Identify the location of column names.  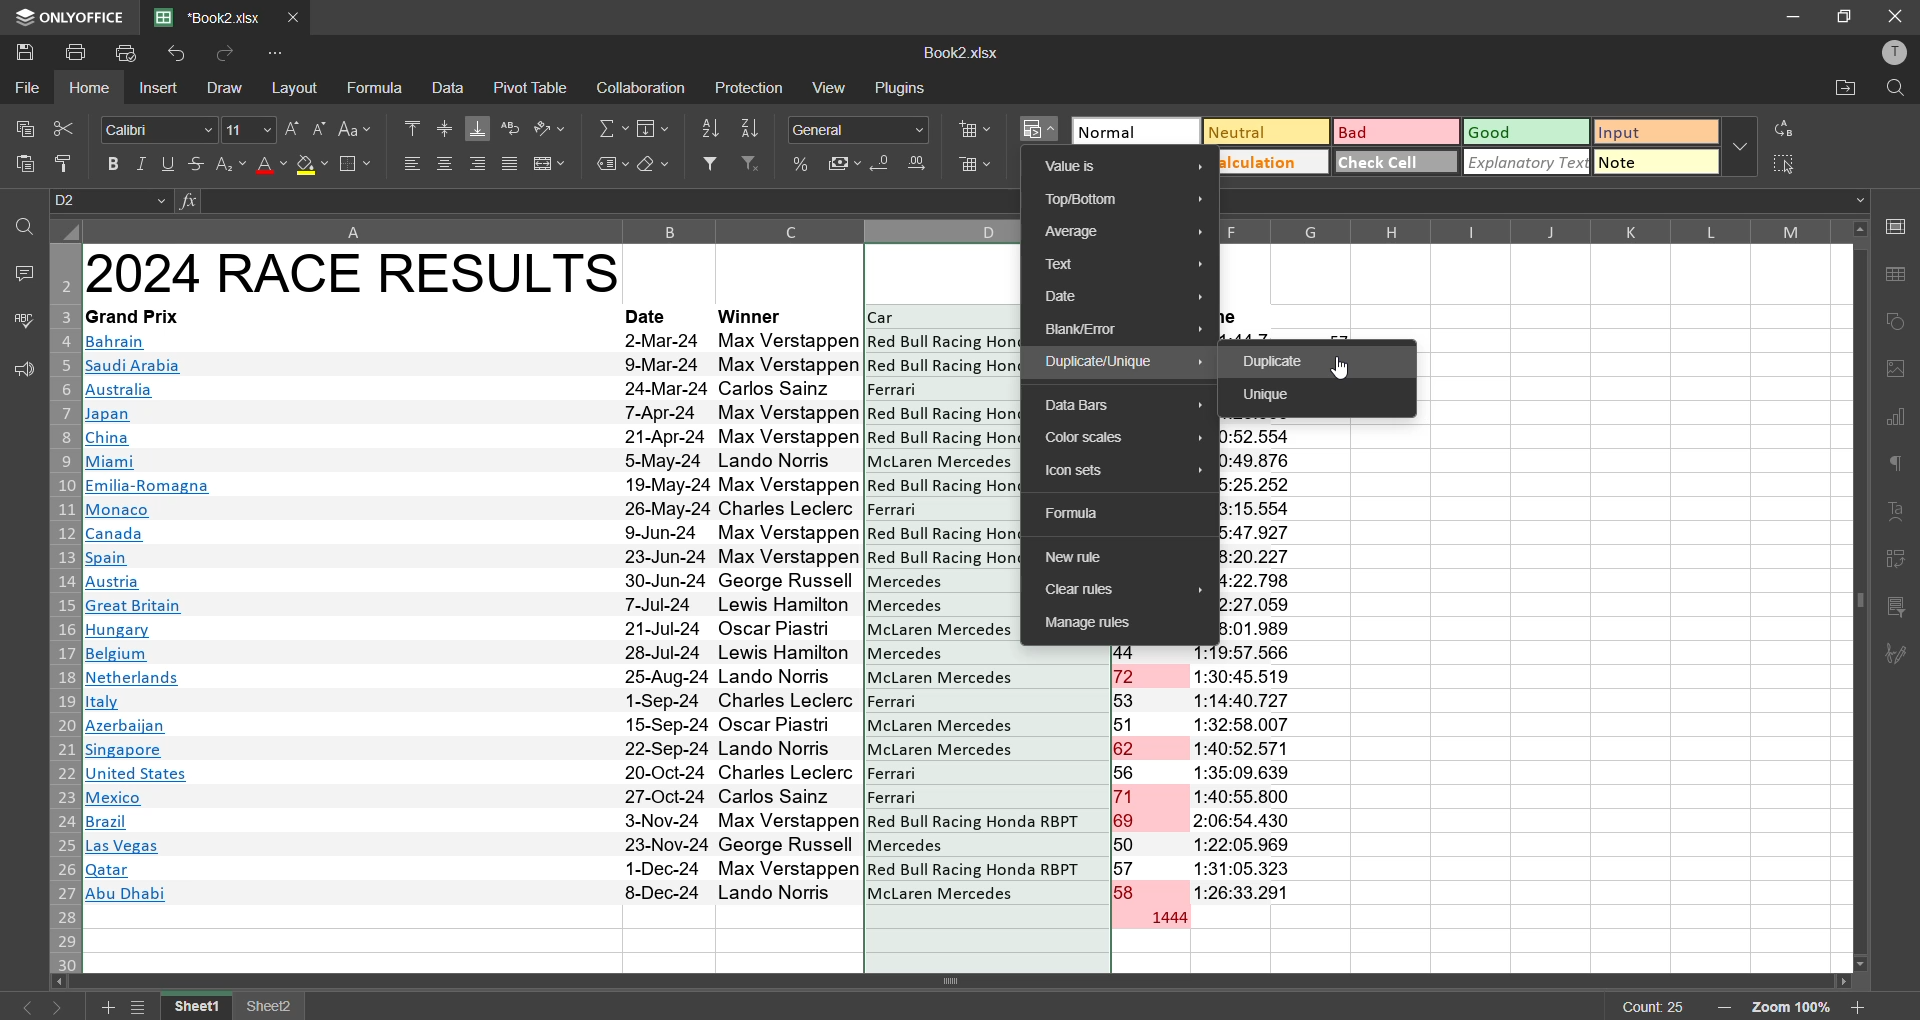
(1528, 229).